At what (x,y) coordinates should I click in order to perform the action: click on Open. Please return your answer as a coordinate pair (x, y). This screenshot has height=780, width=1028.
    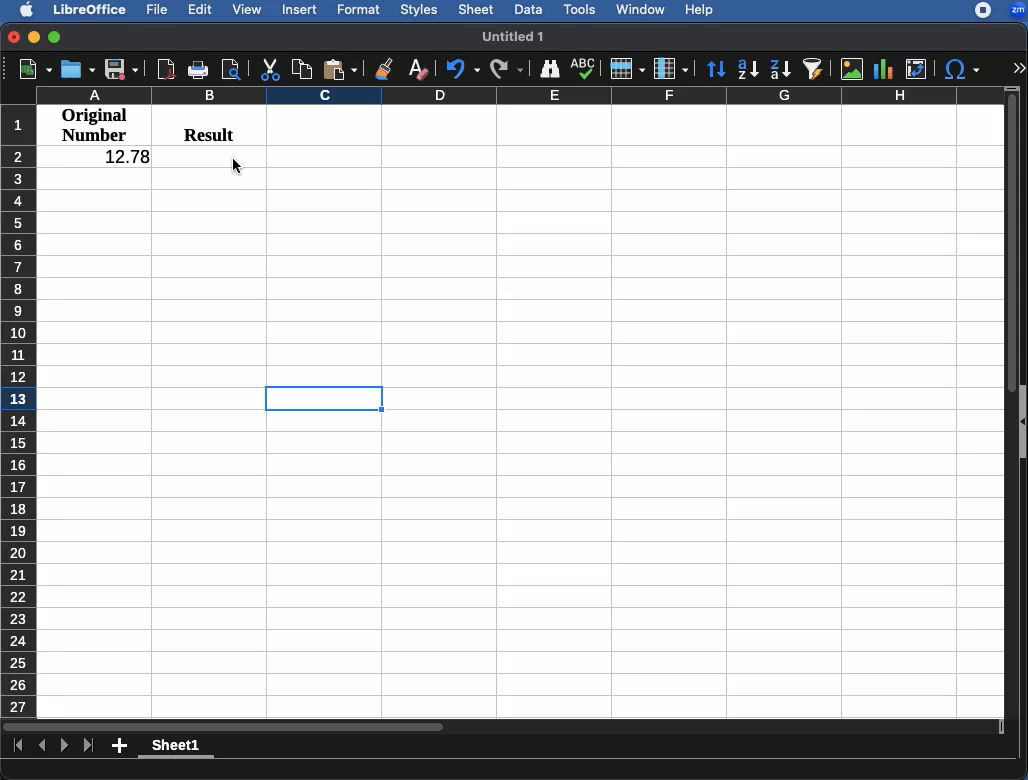
    Looking at the image, I should click on (78, 69).